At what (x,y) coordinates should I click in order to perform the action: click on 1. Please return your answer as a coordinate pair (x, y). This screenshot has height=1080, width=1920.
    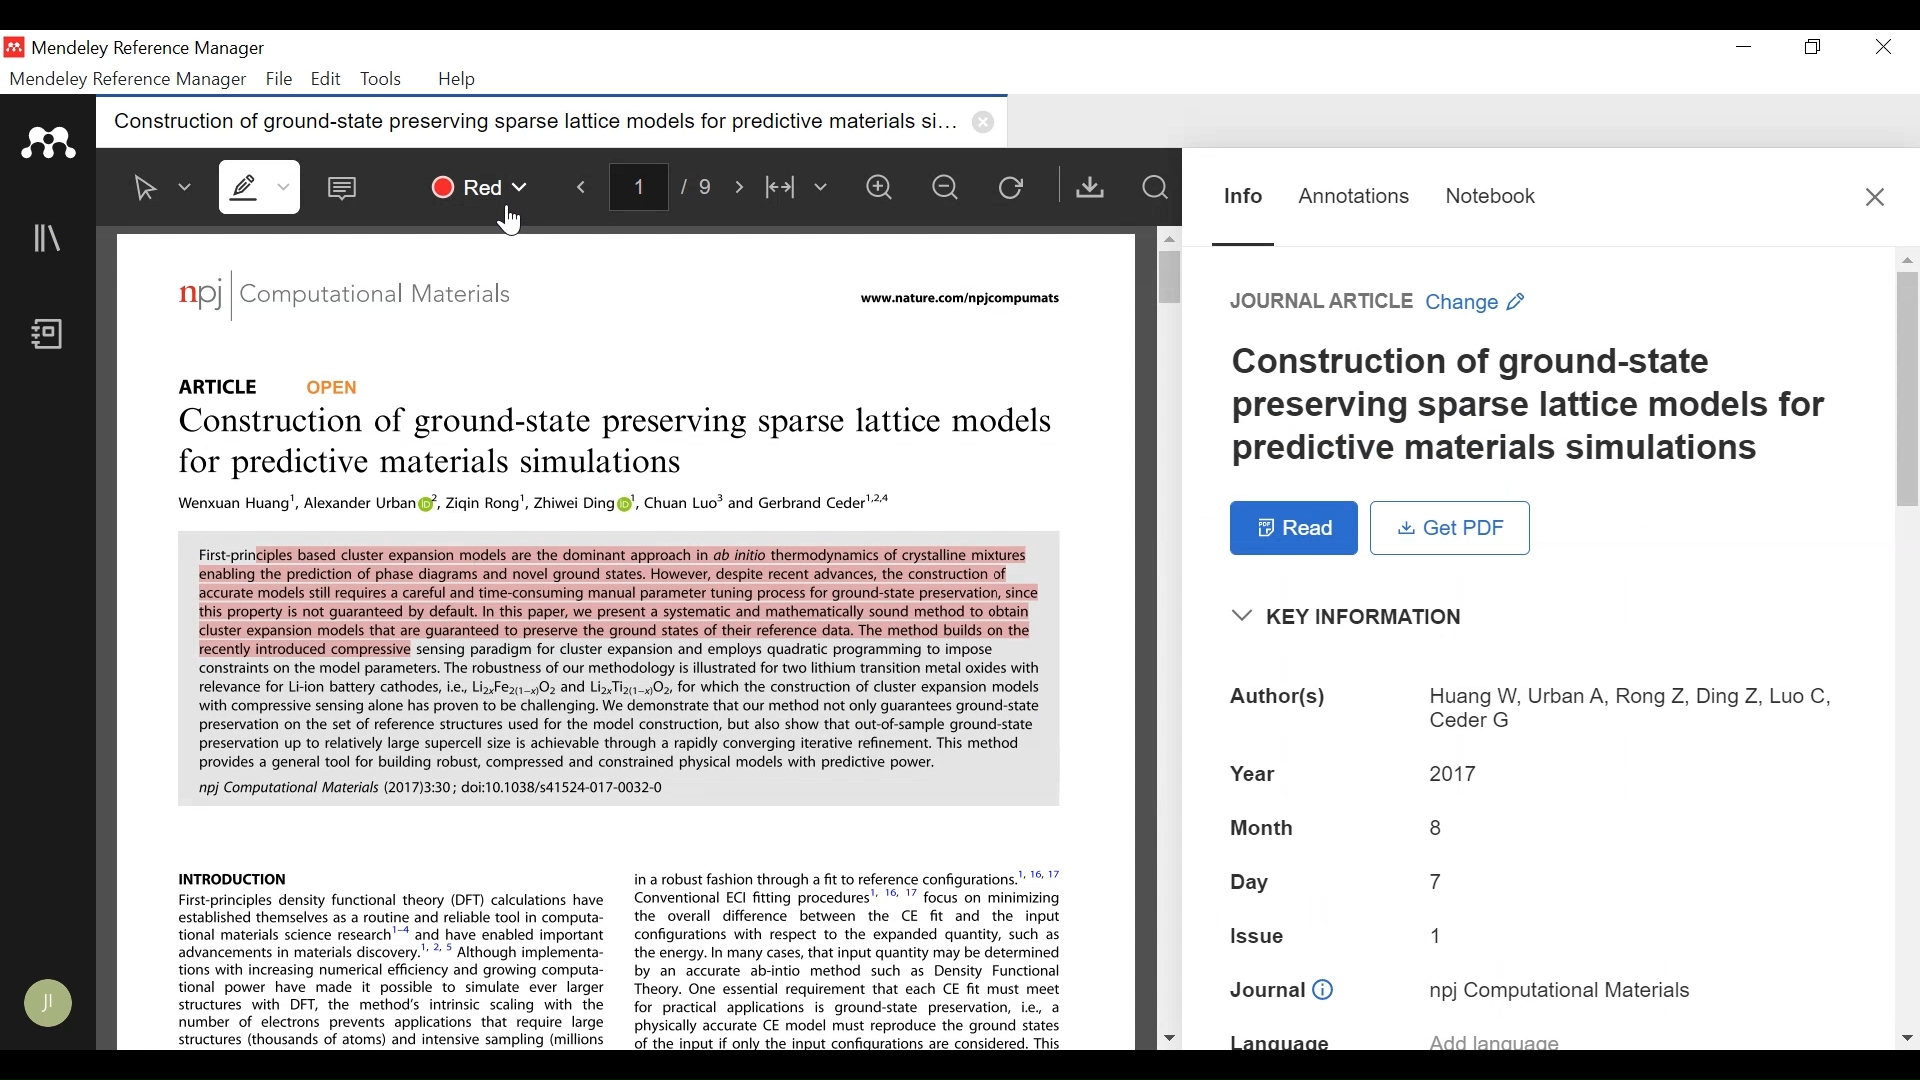
    Looking at the image, I should click on (1440, 935).